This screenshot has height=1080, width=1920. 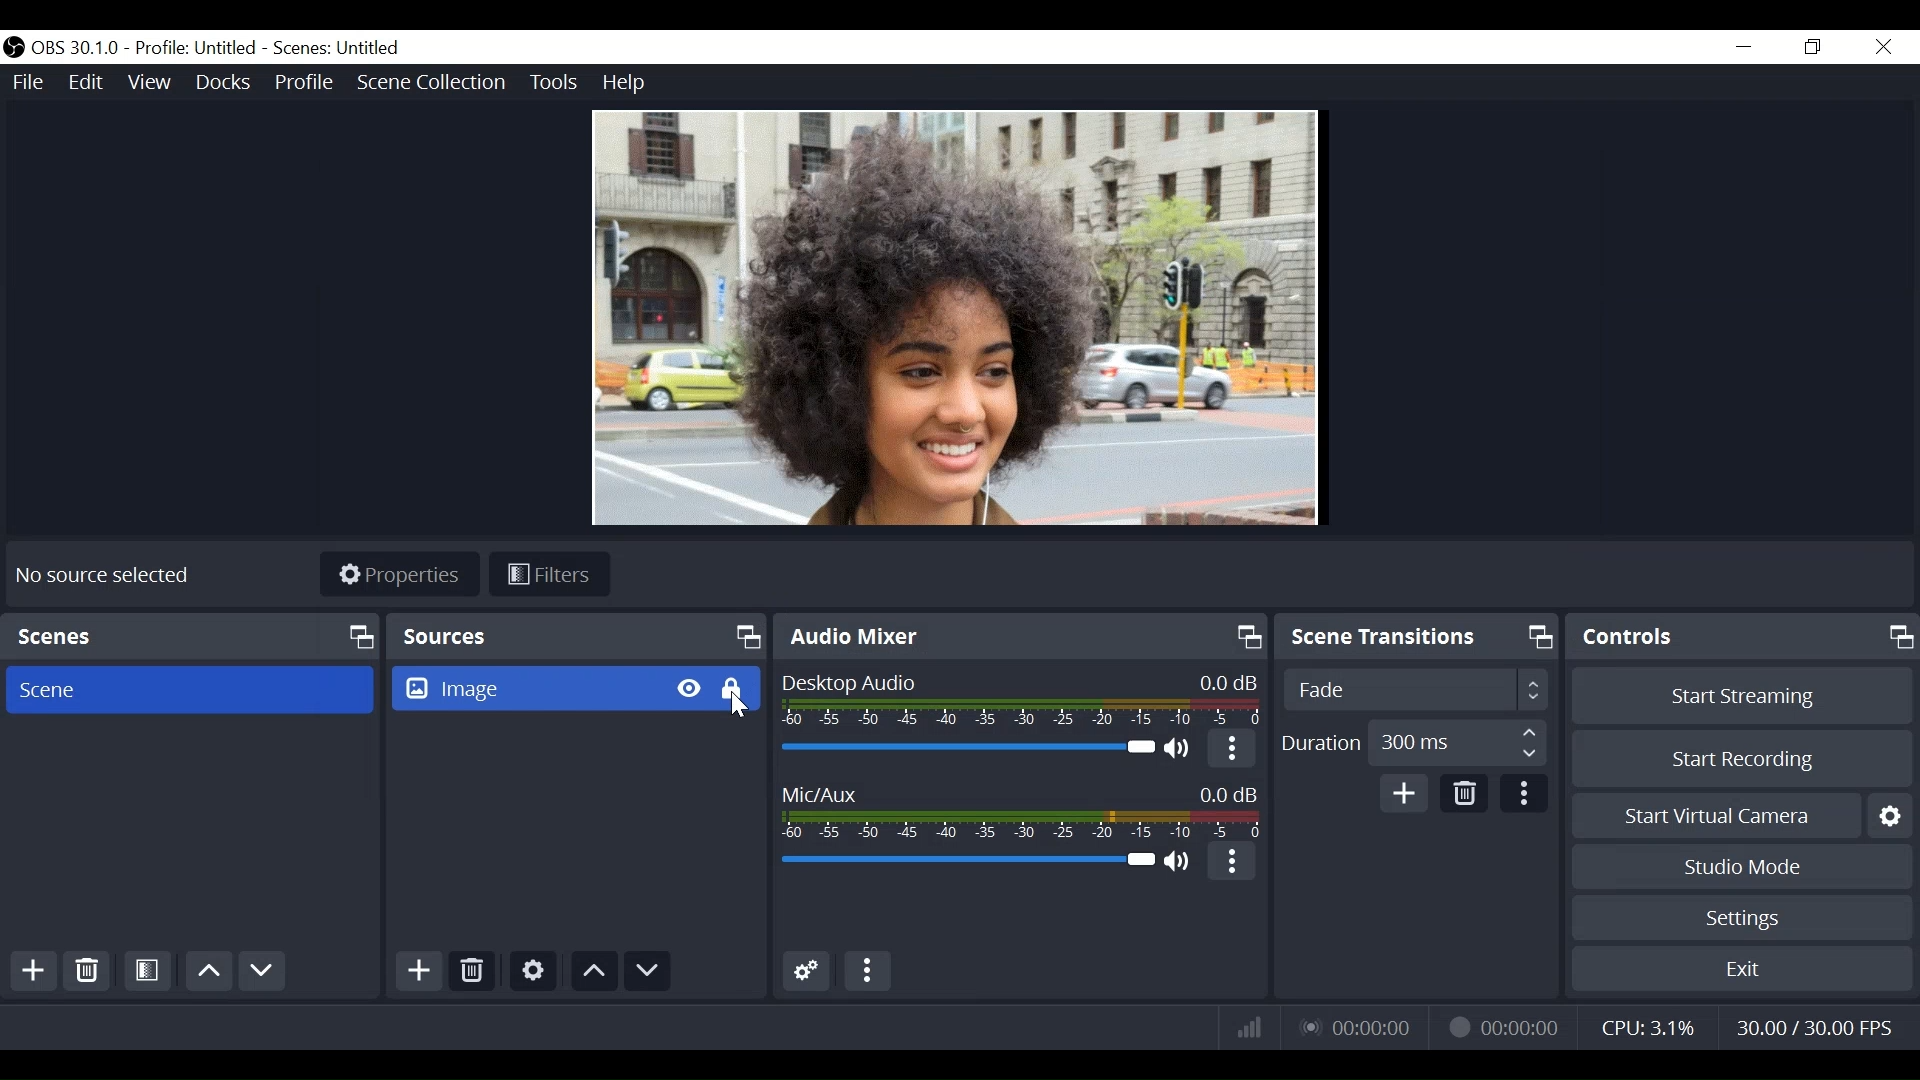 I want to click on Hide/Display Source, so click(x=688, y=689).